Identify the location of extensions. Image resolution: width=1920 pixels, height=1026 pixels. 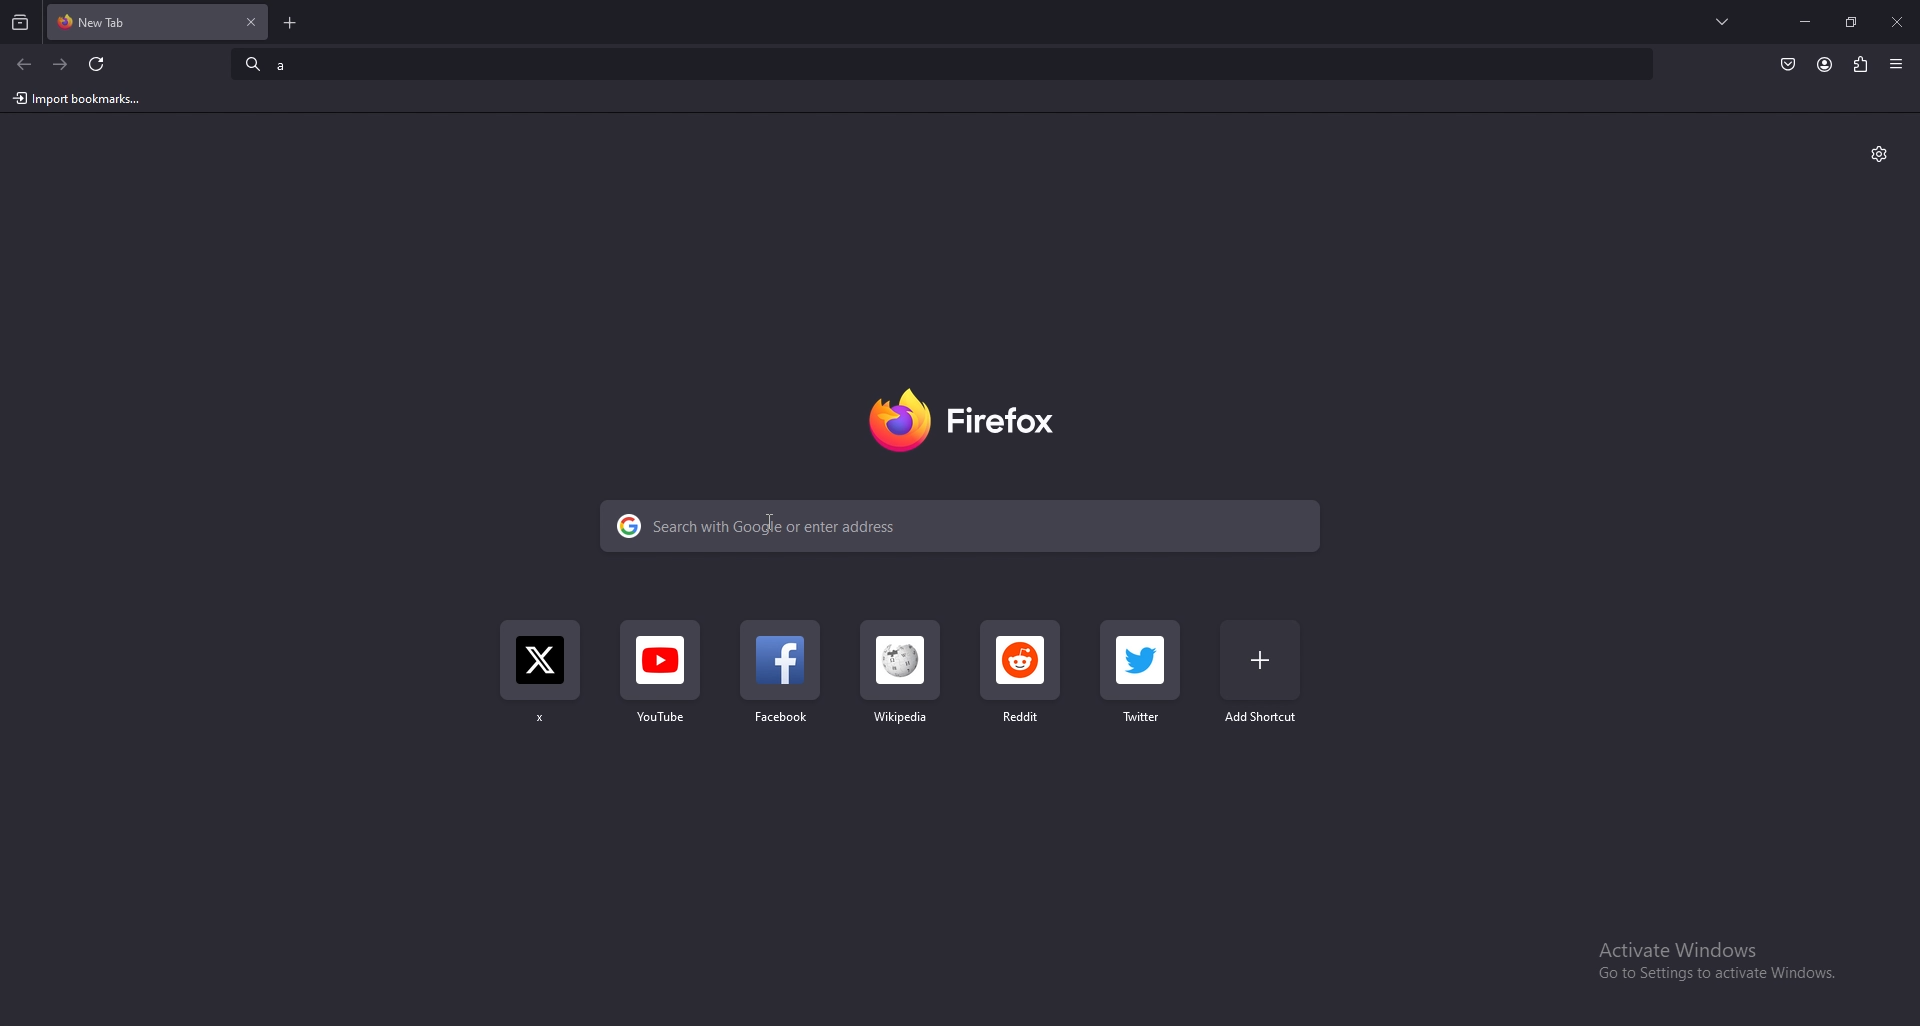
(1861, 62).